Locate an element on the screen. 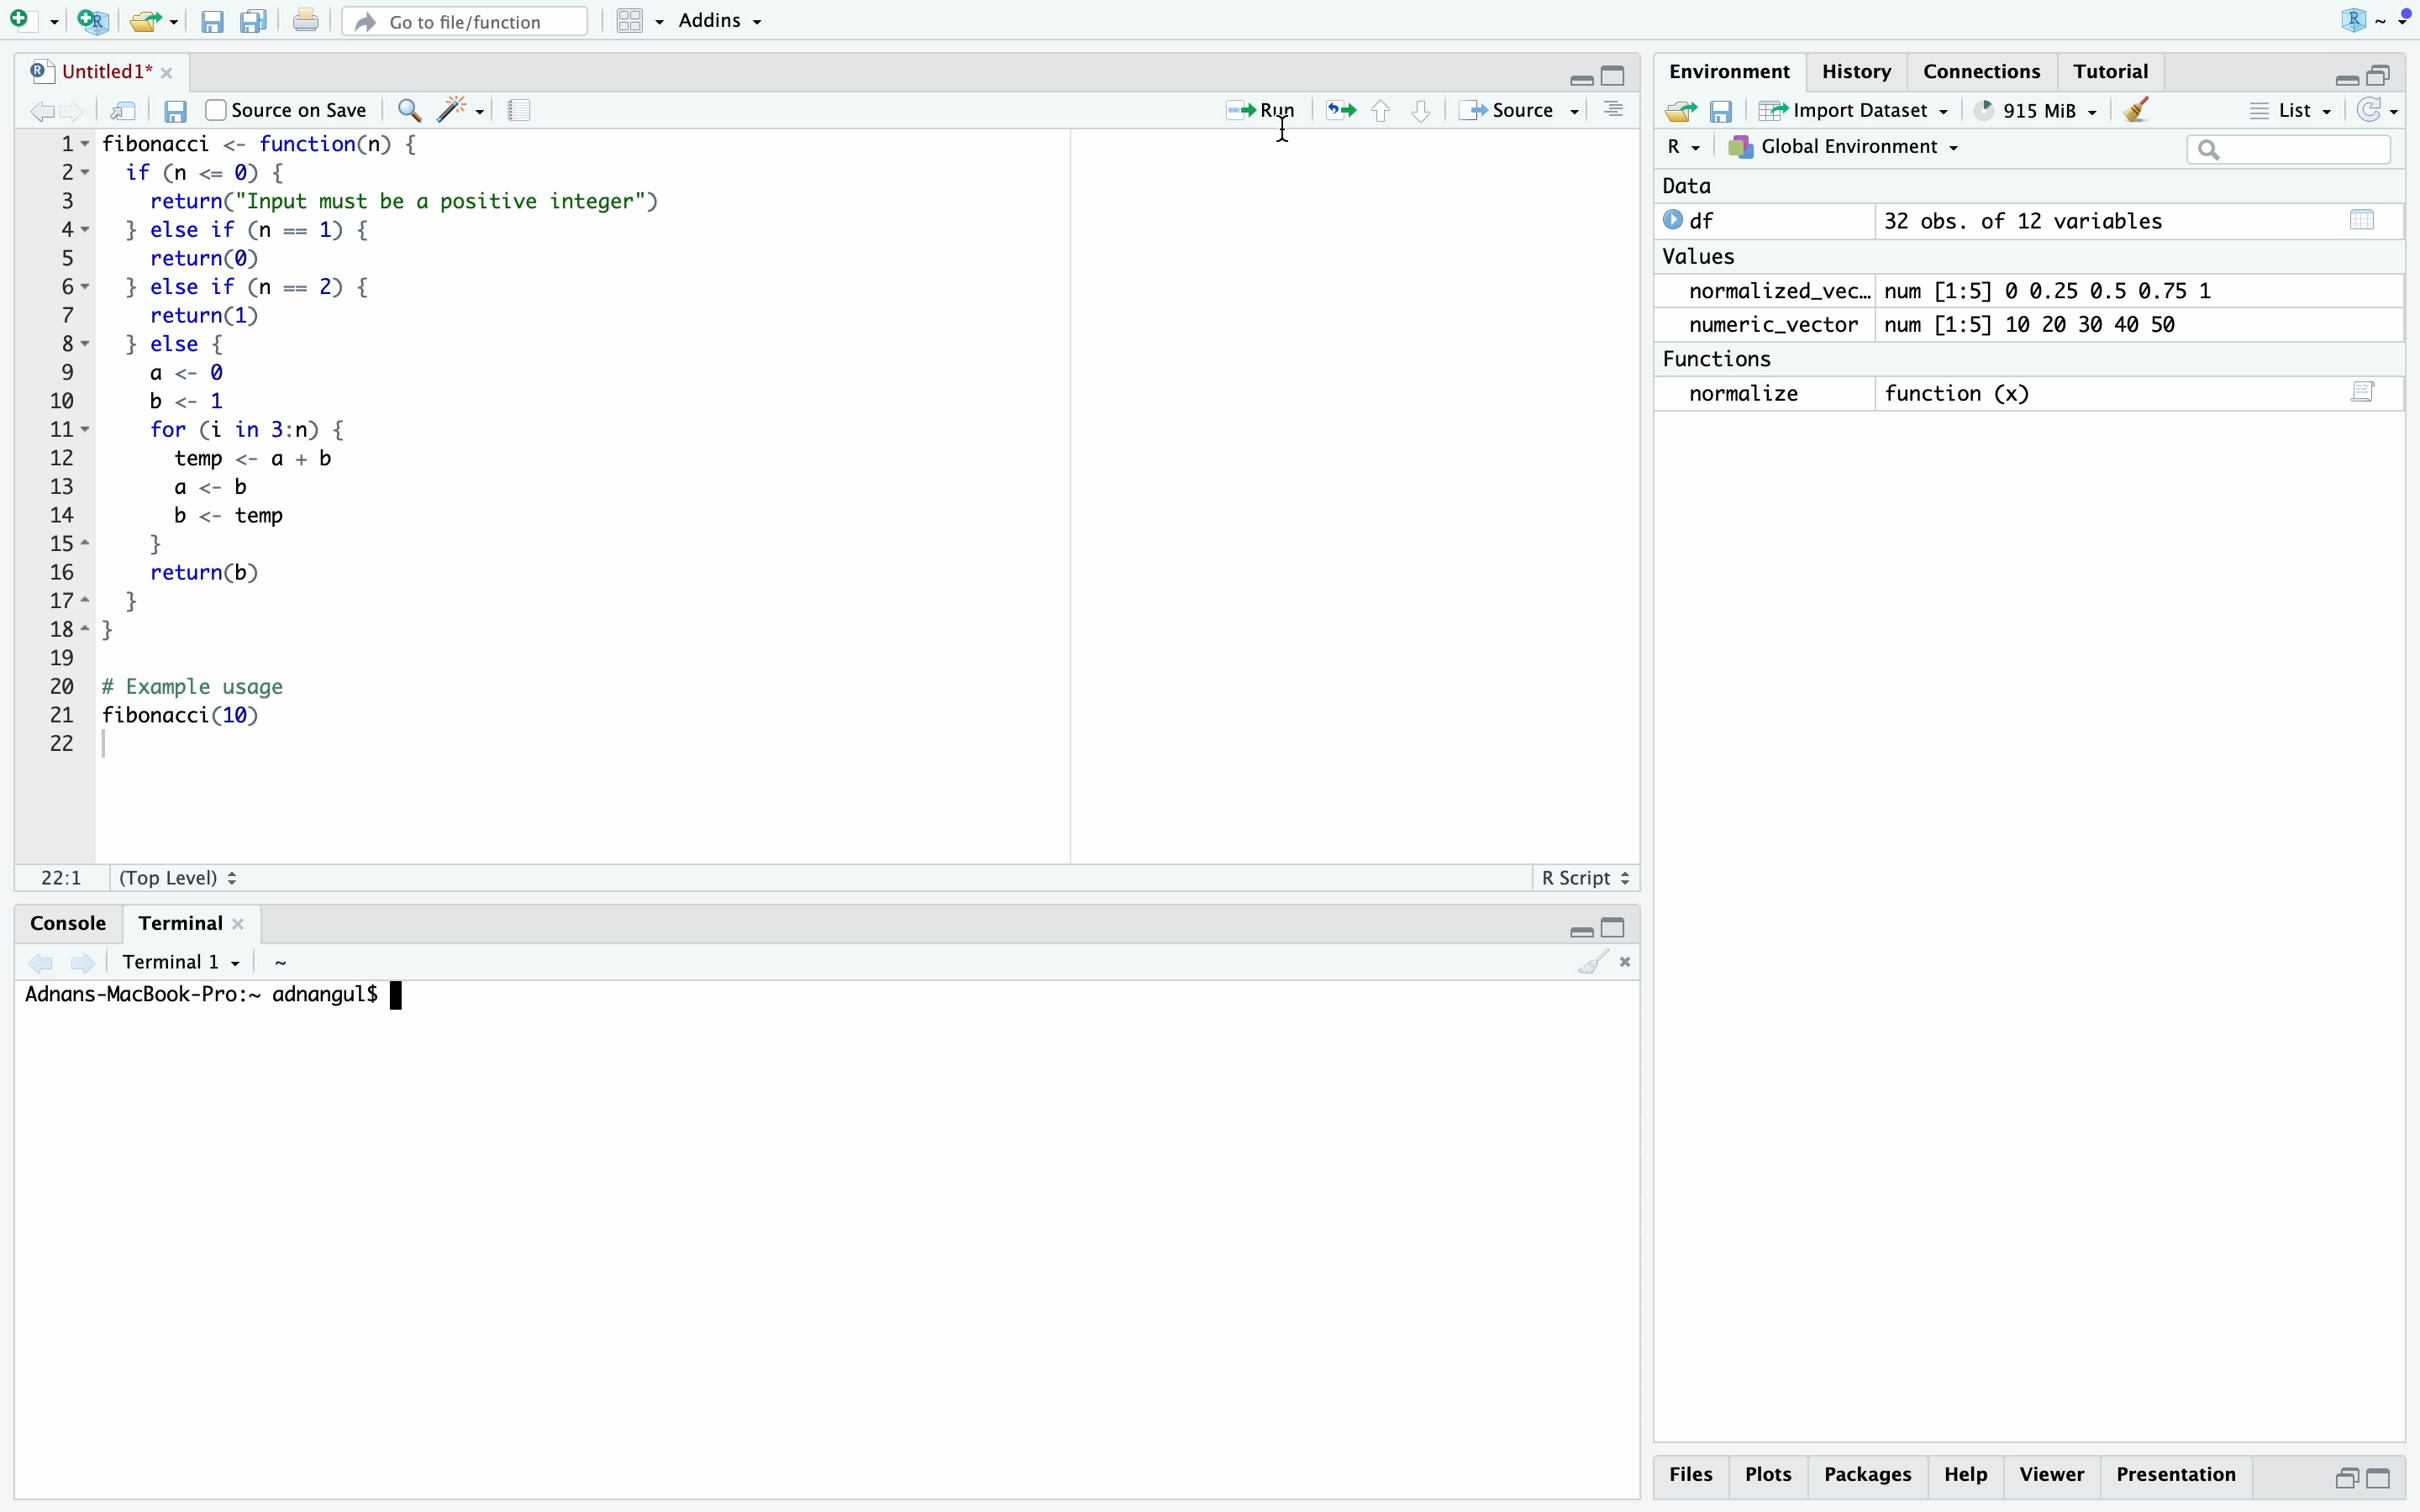 The height and width of the screenshot is (1512, 2420). go to next section/chunk is located at coordinates (1427, 117).